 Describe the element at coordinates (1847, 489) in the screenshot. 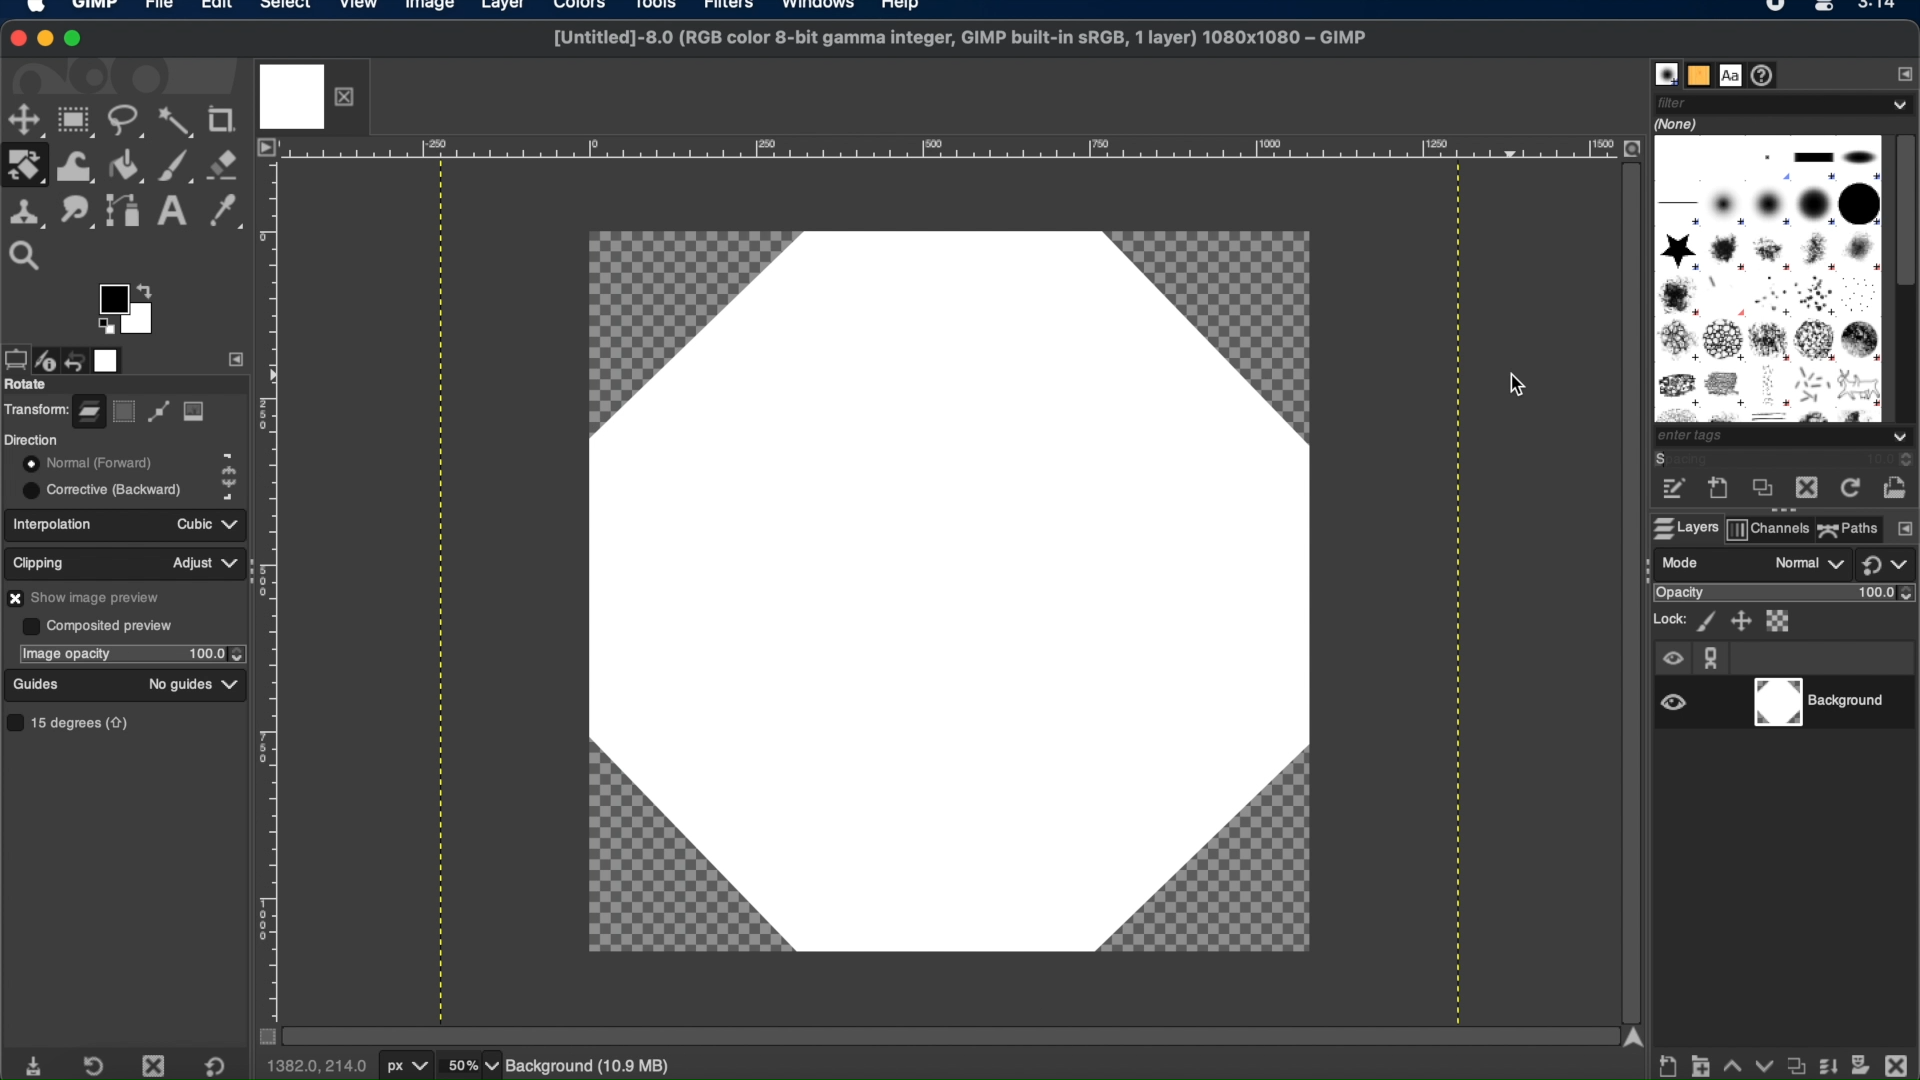

I see `refresh brushes` at that location.